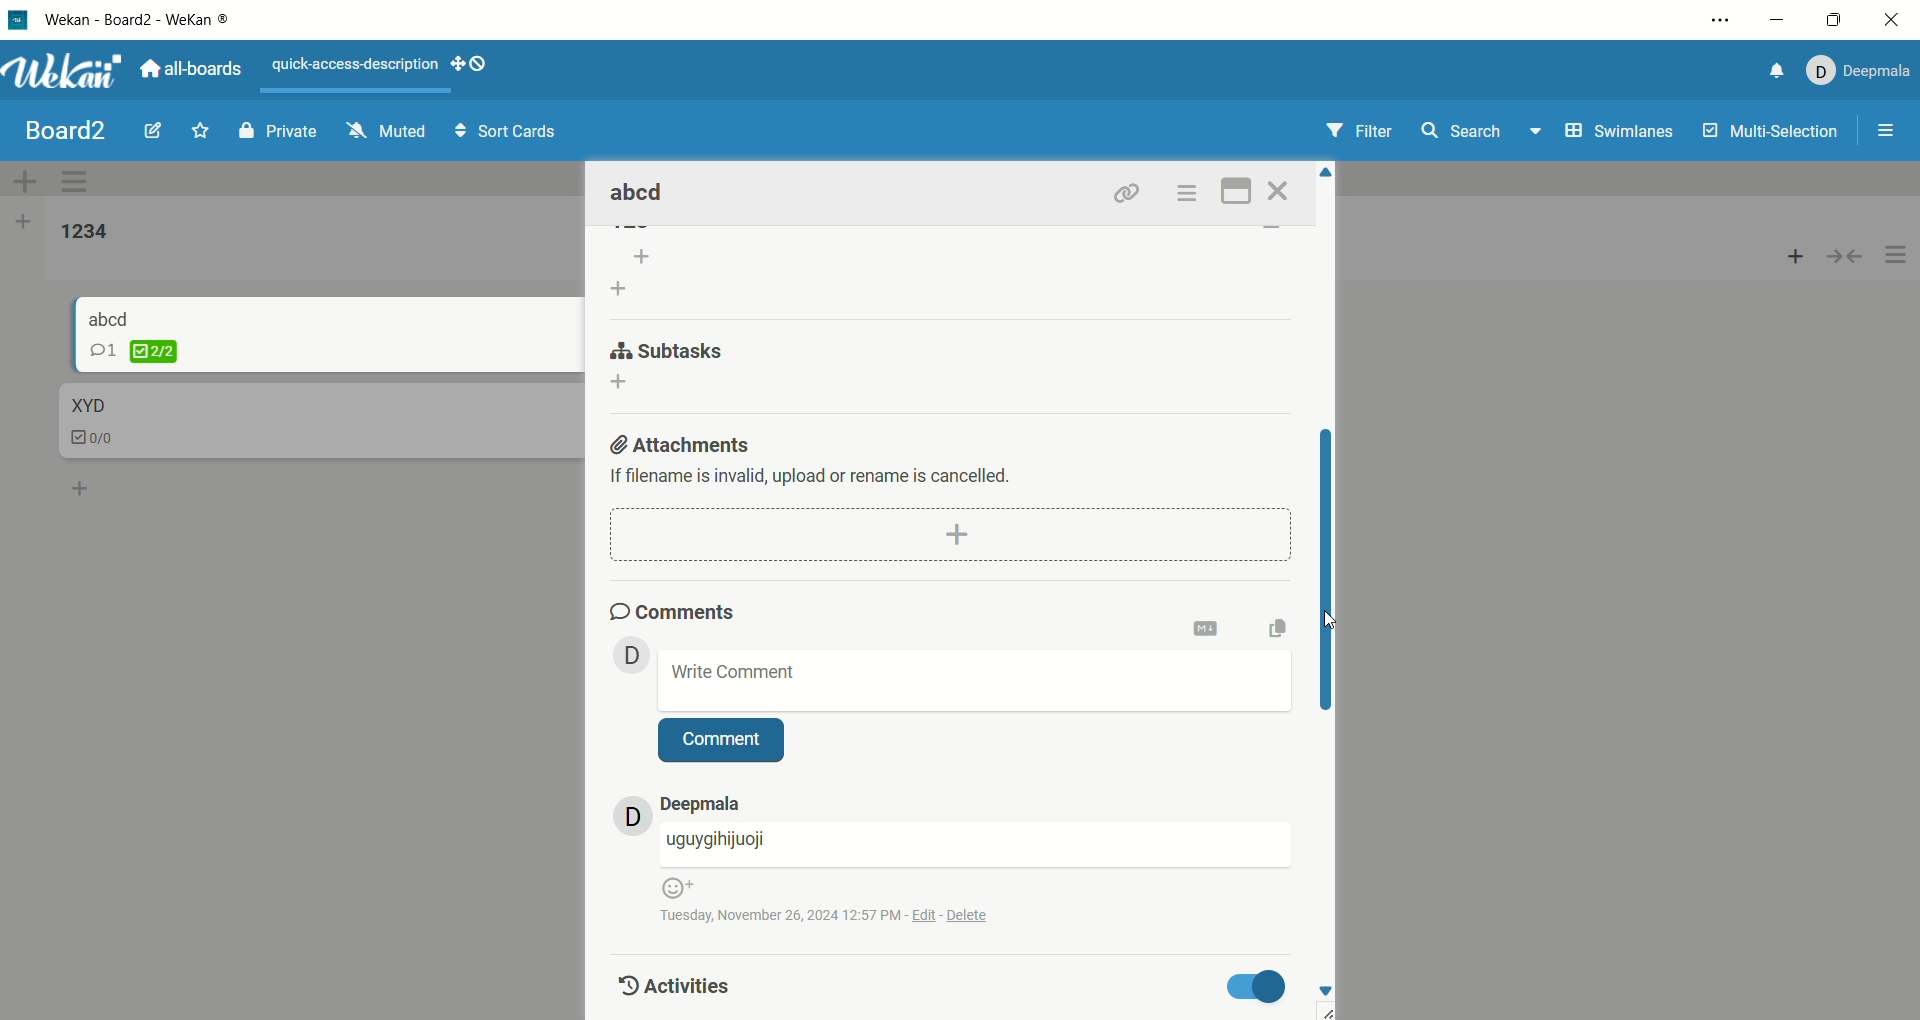  What do you see at coordinates (670, 983) in the screenshot?
I see `activities` at bounding box center [670, 983].